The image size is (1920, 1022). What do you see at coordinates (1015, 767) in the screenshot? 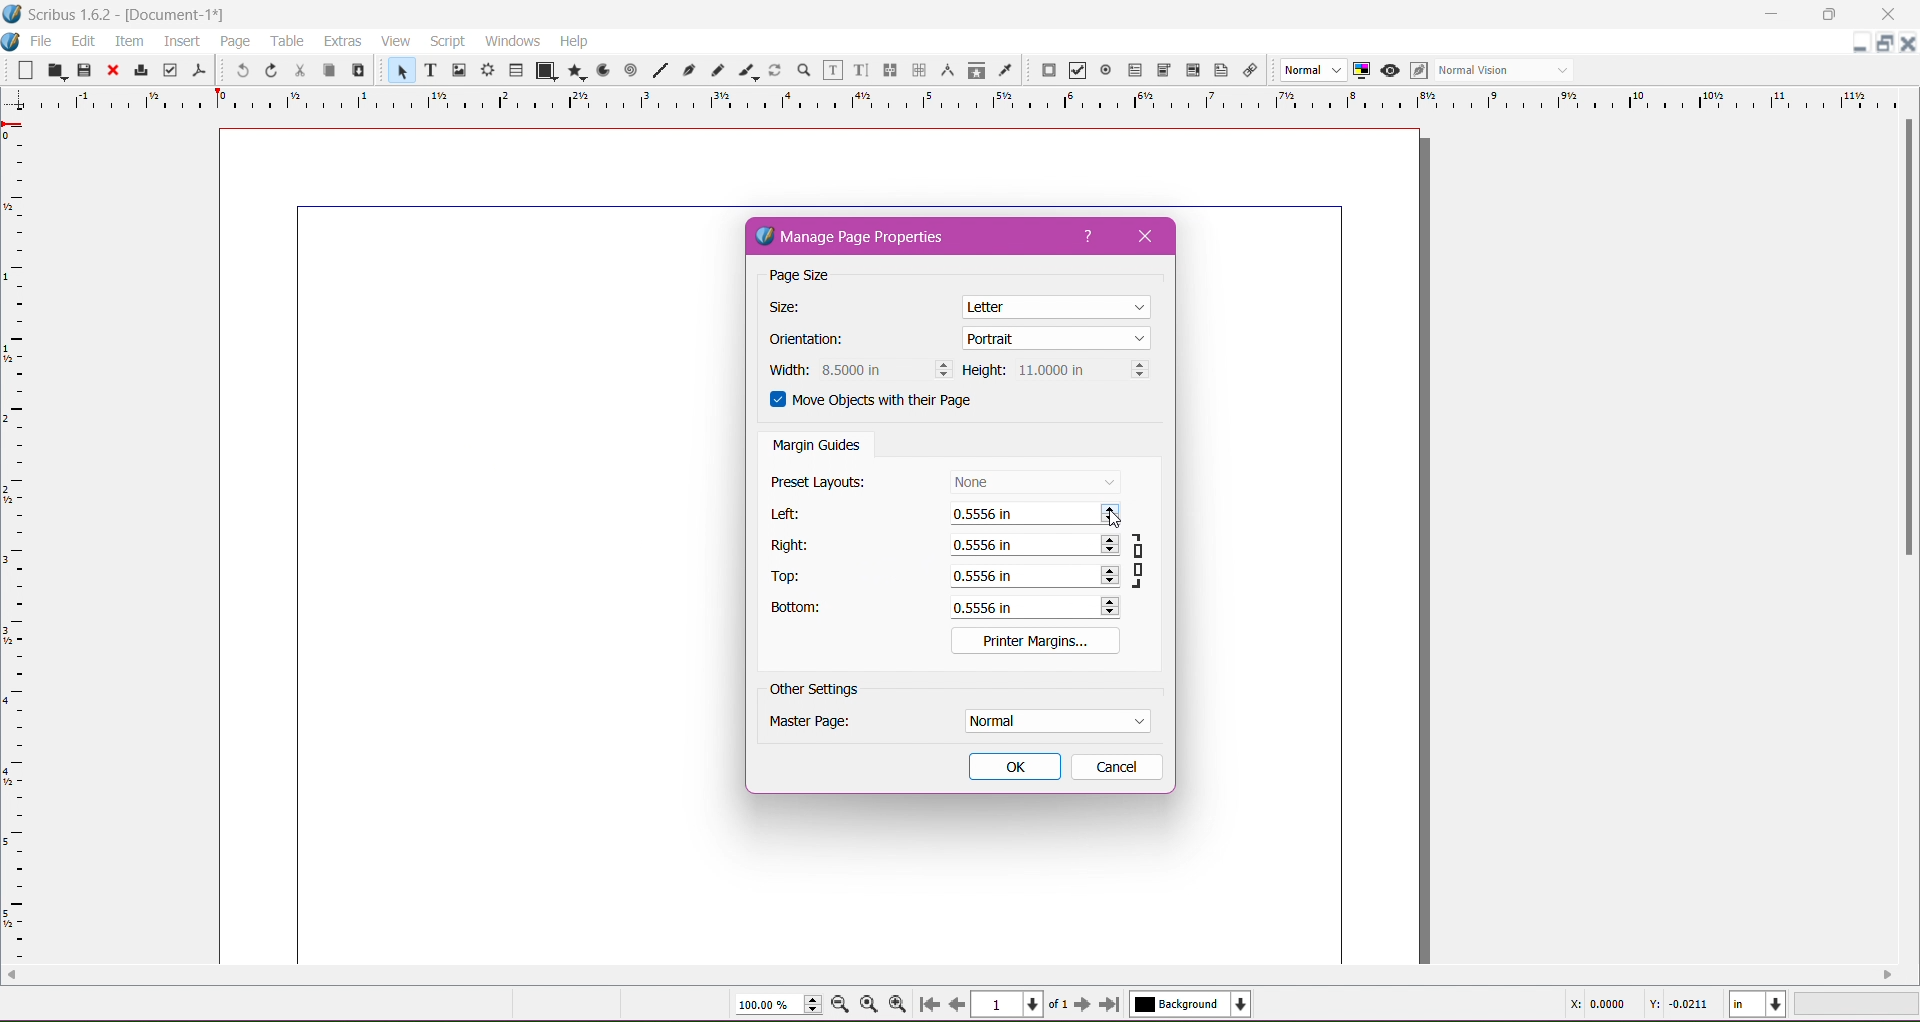
I see `OK` at bounding box center [1015, 767].